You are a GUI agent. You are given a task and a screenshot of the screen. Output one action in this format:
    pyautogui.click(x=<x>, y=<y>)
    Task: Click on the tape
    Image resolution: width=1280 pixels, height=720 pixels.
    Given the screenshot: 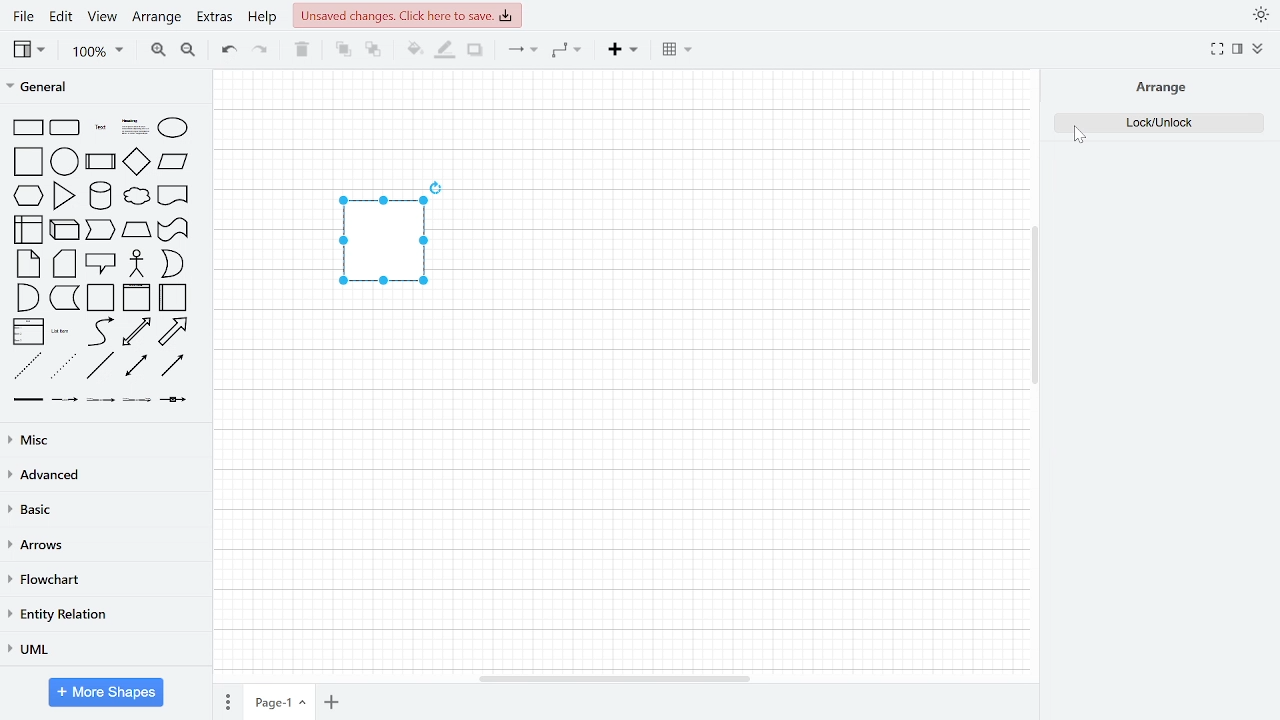 What is the action you would take?
    pyautogui.click(x=174, y=229)
    